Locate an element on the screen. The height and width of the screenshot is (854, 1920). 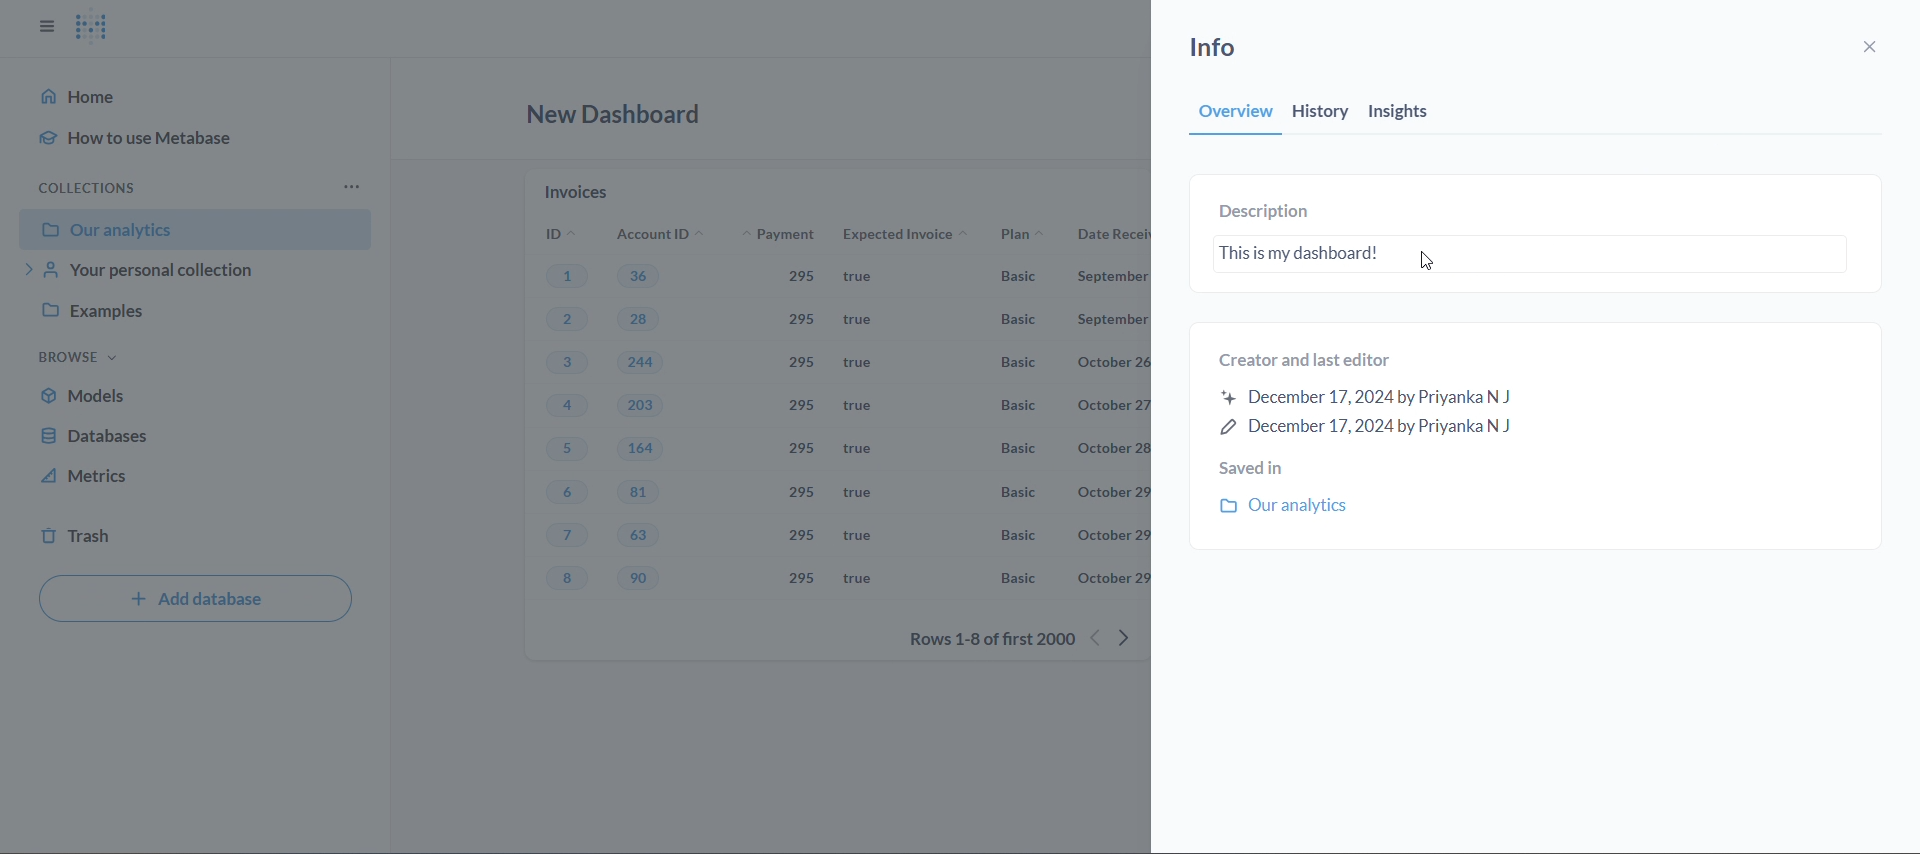
Basic is located at coordinates (1024, 448).